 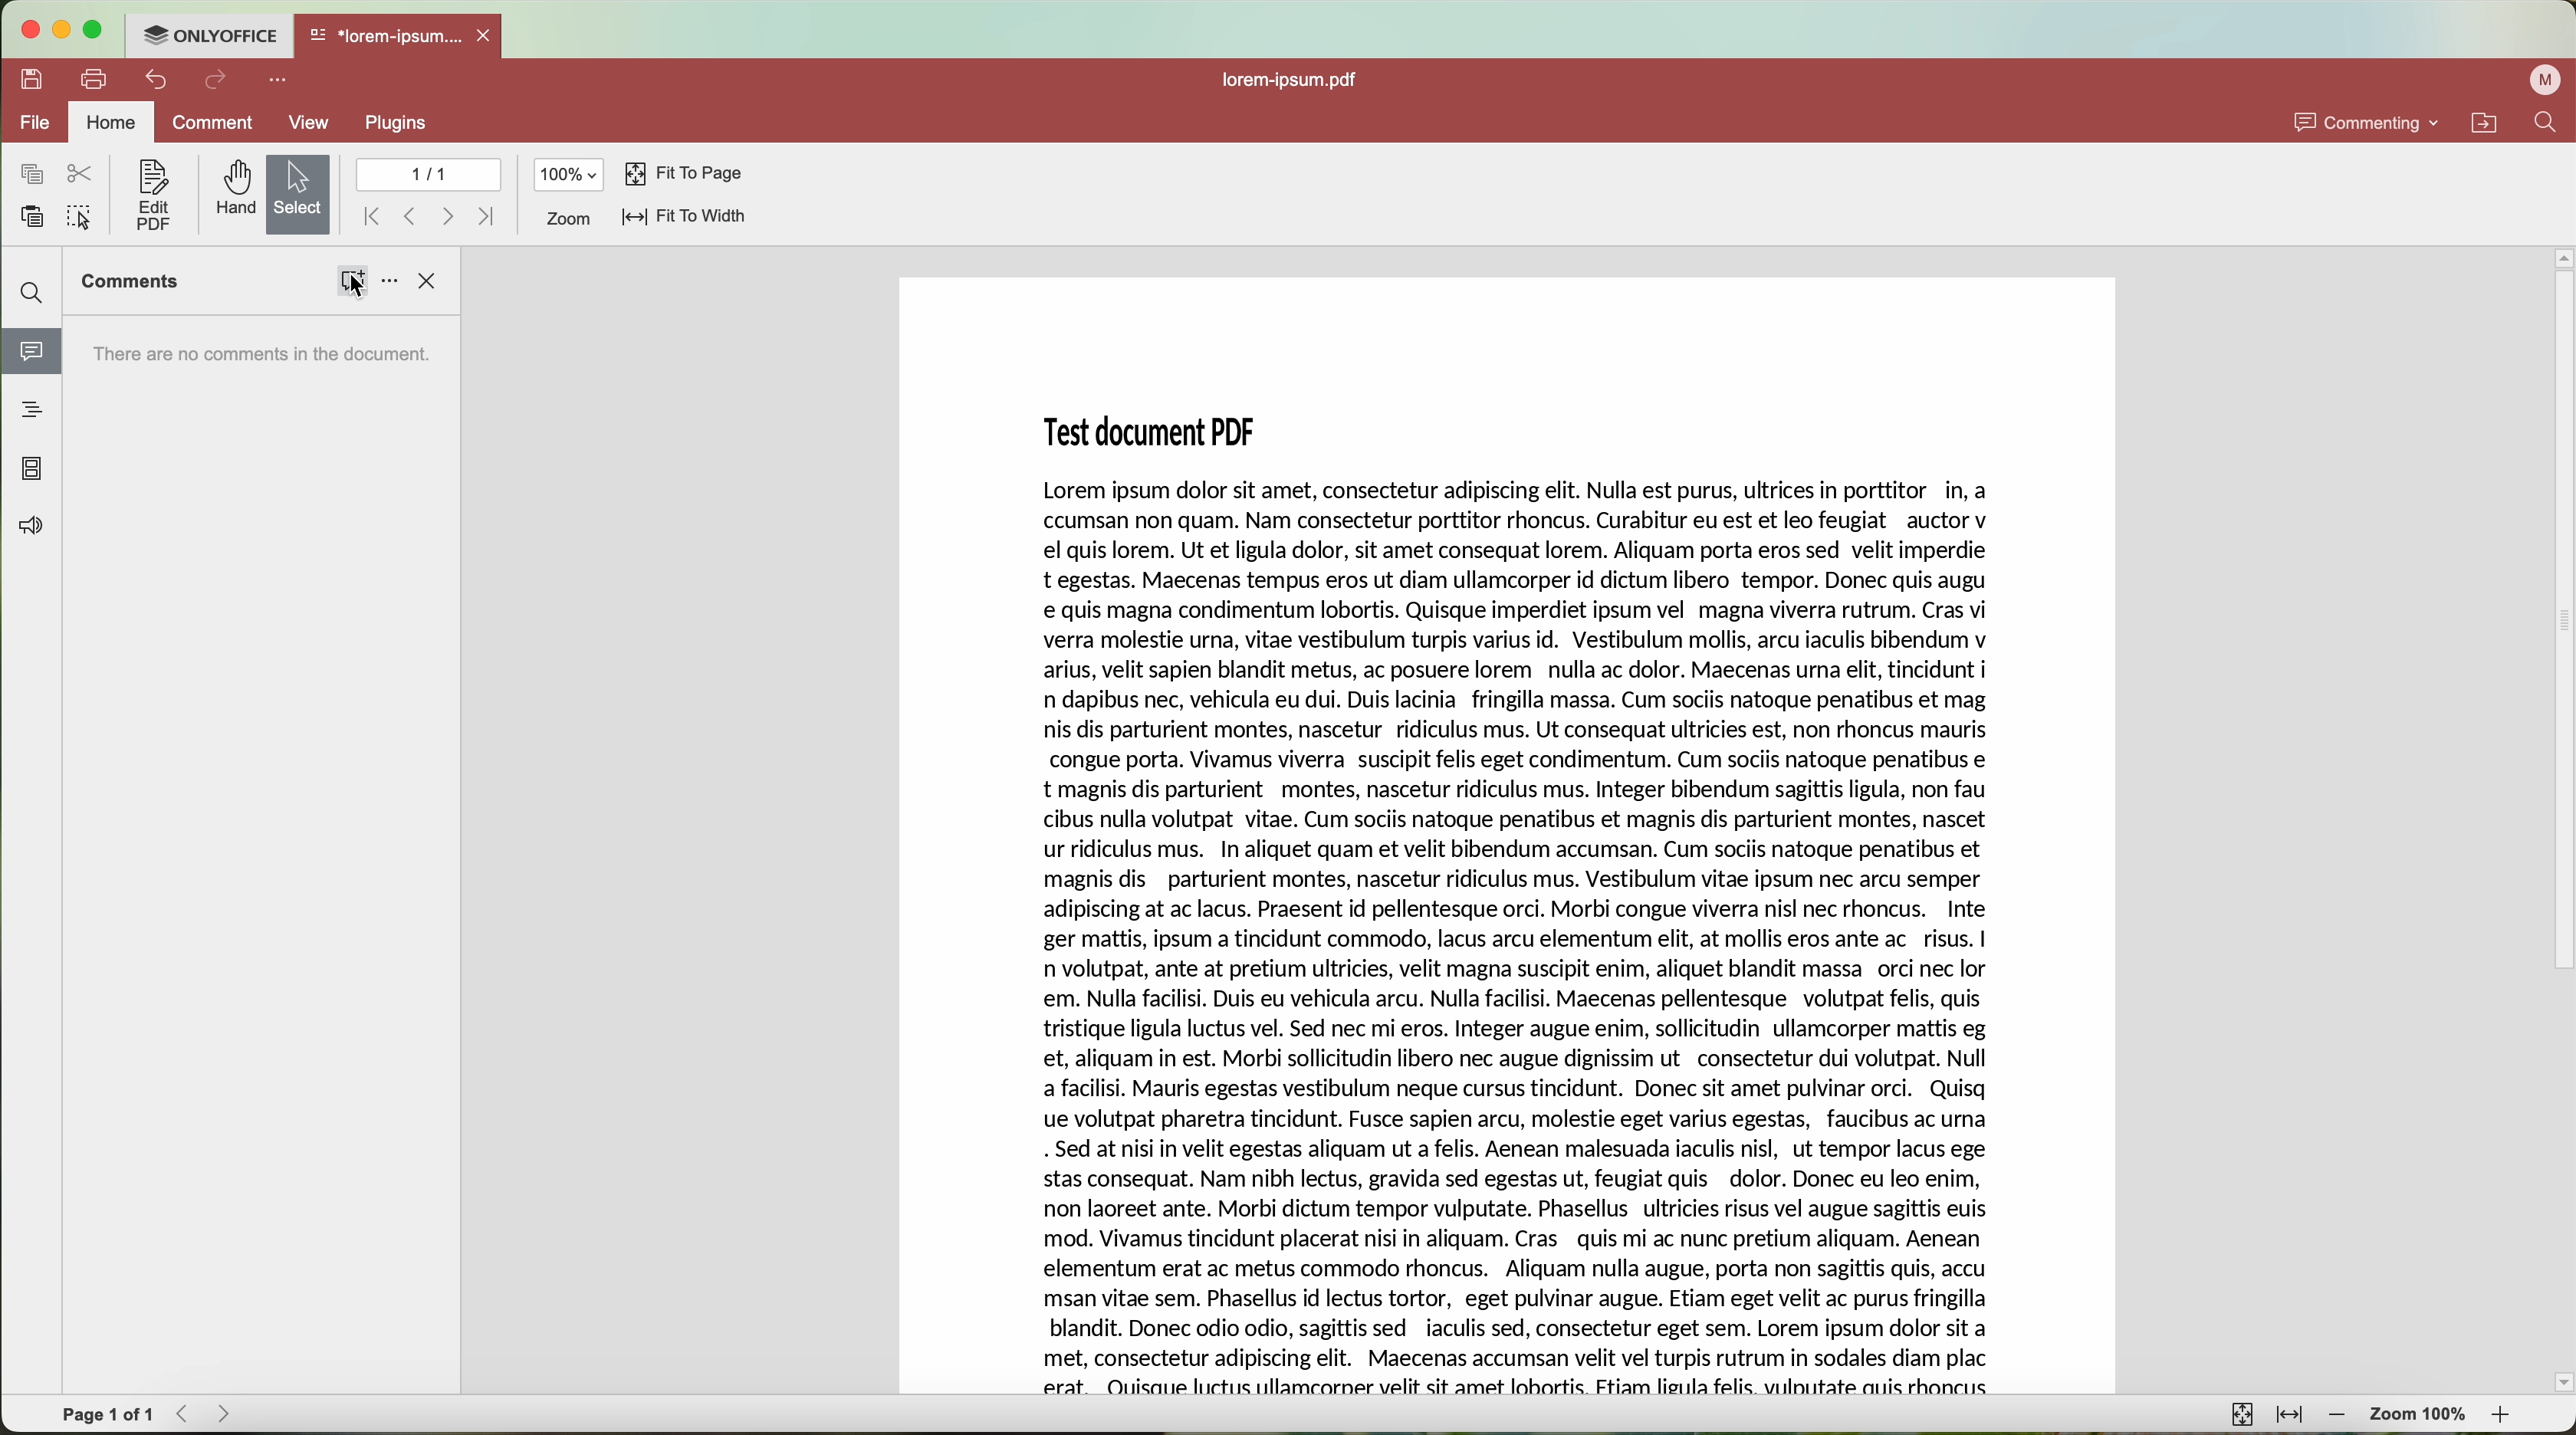 I want to click on 1/1, so click(x=427, y=173).